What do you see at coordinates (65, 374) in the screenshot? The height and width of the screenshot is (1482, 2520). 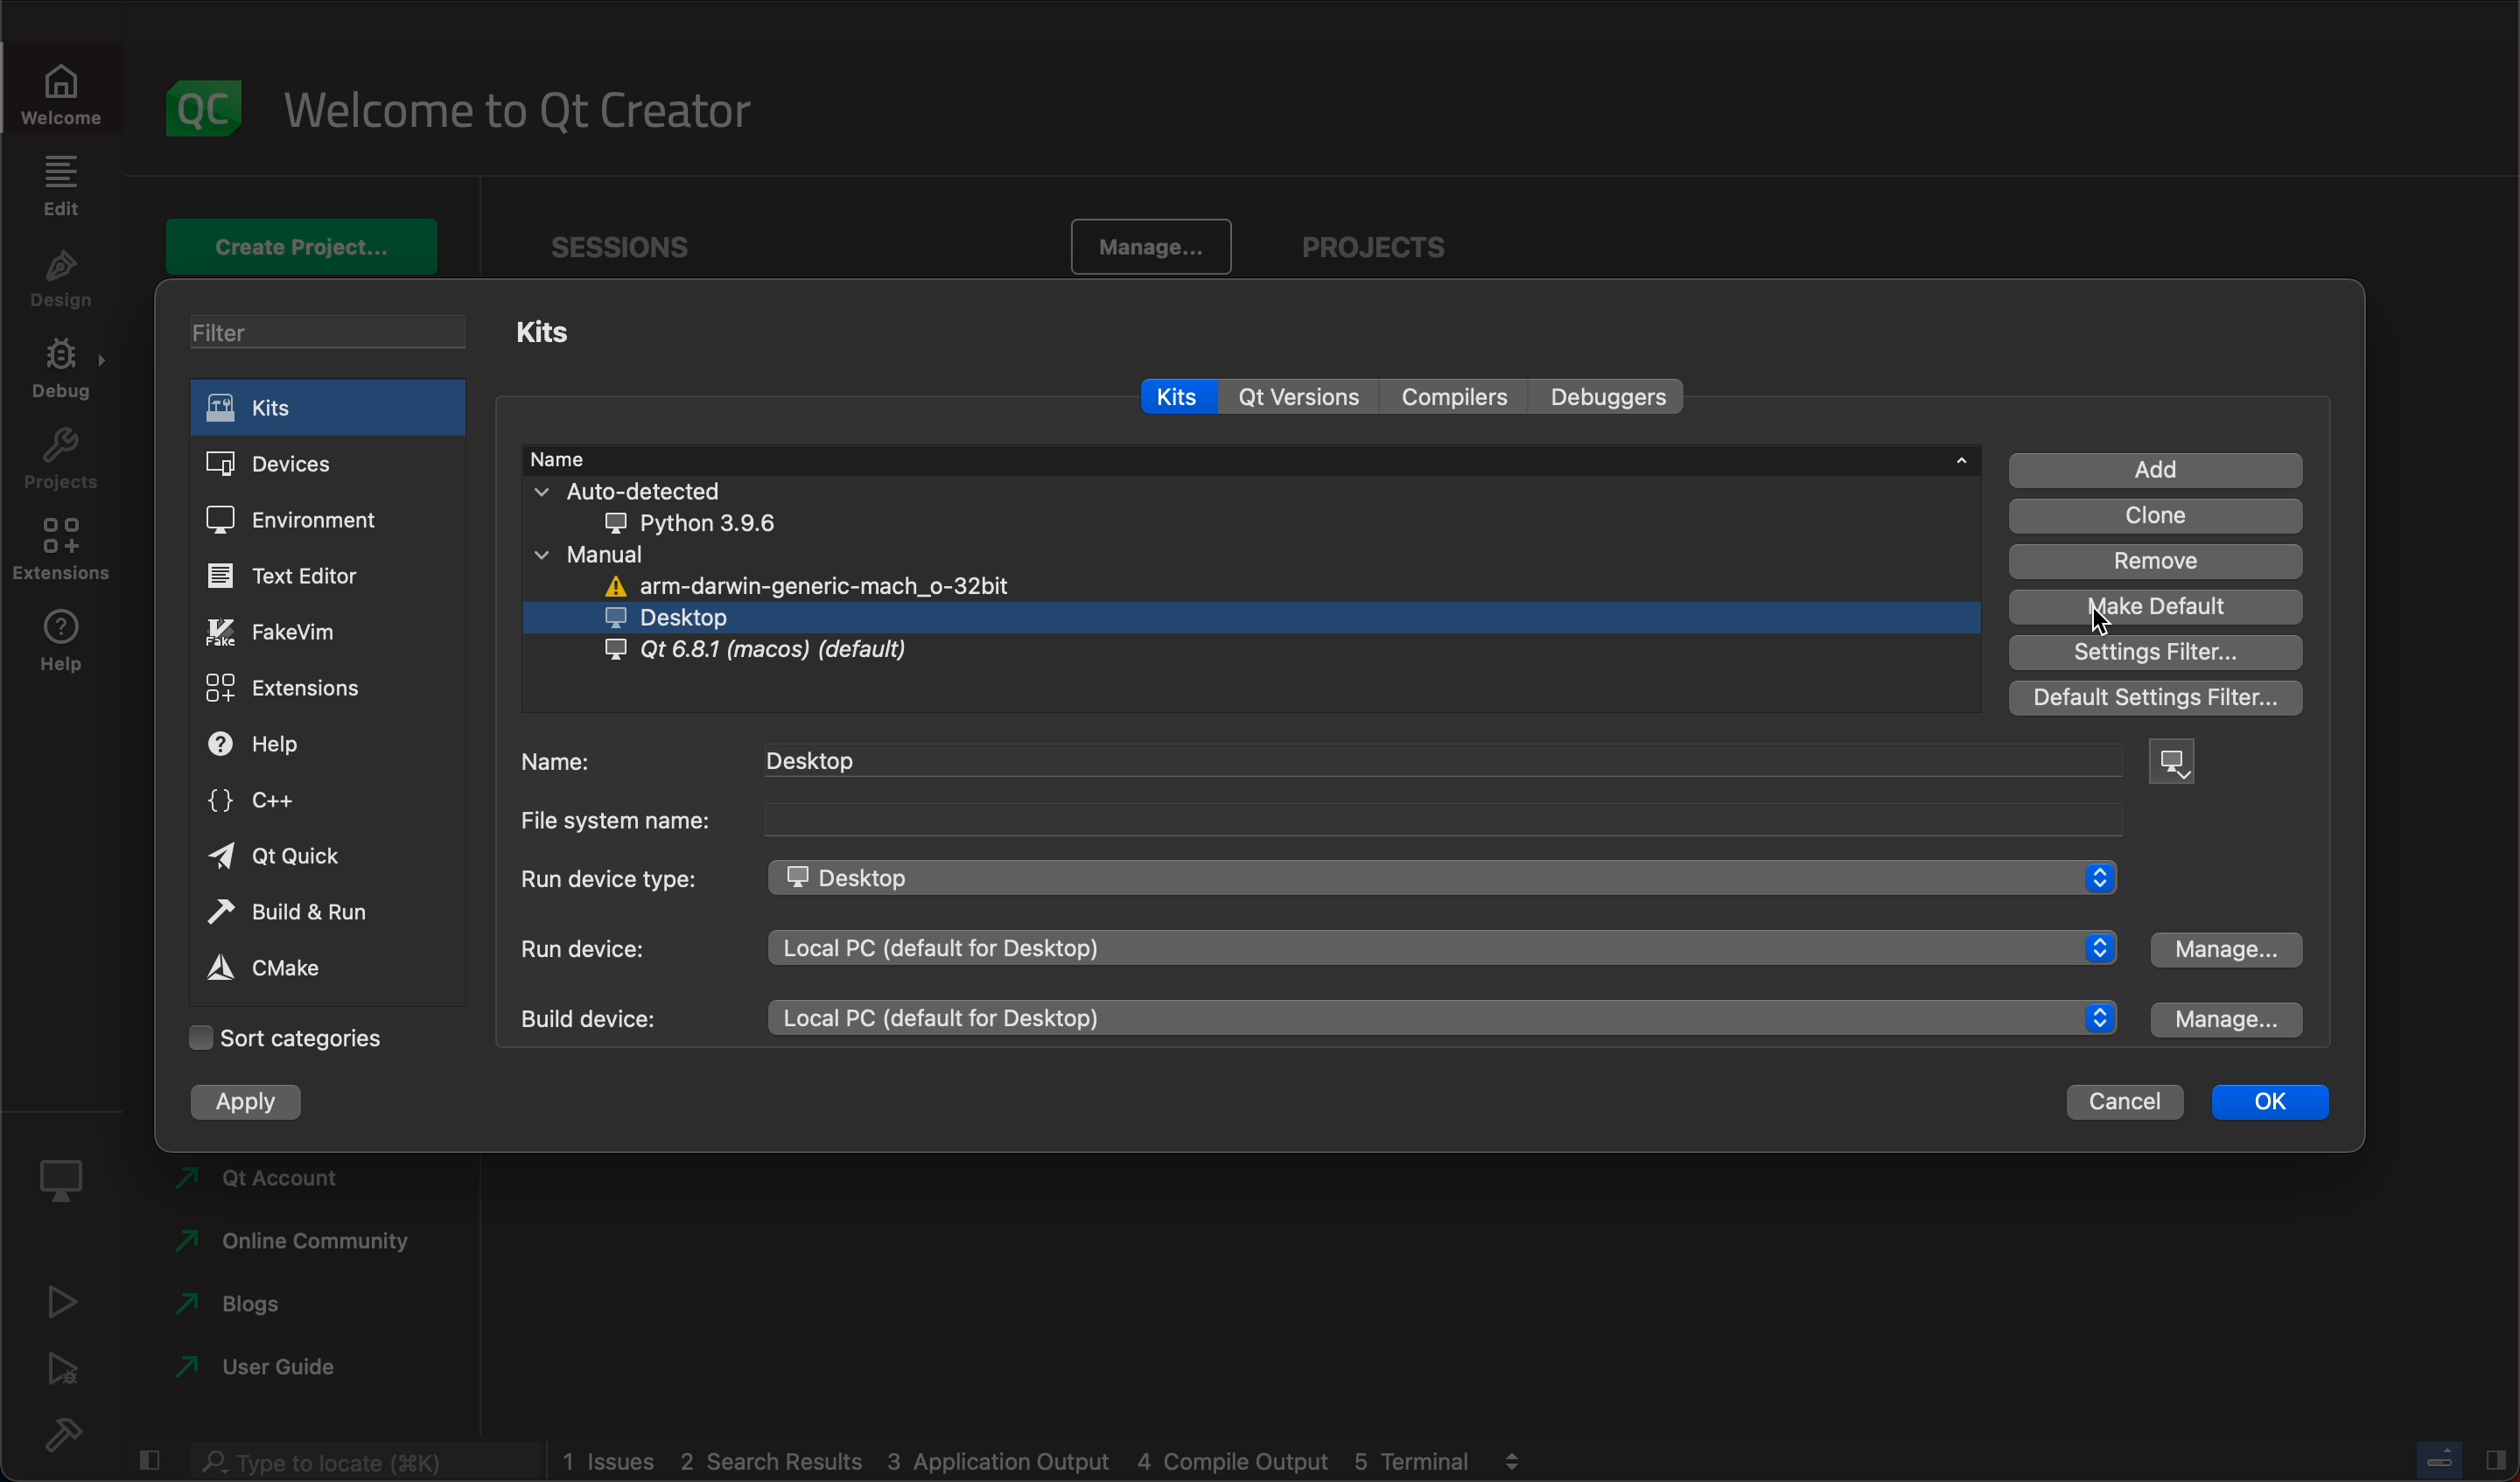 I see `debug` at bounding box center [65, 374].